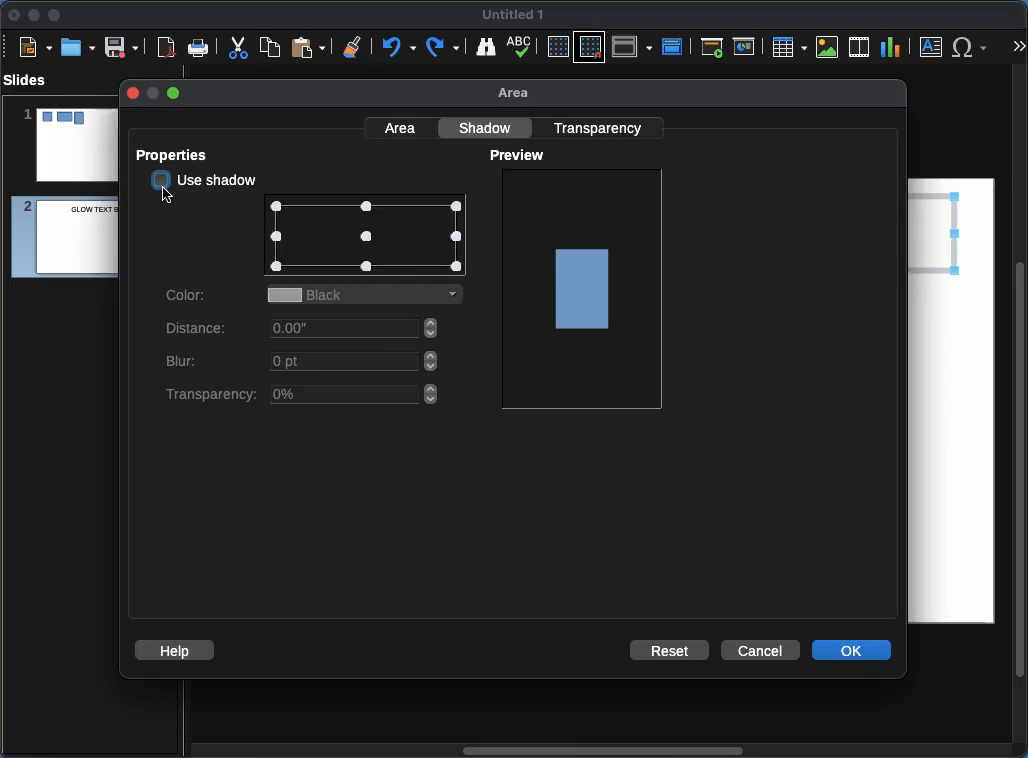 The width and height of the screenshot is (1028, 758). I want to click on Export as PDF, so click(166, 48).